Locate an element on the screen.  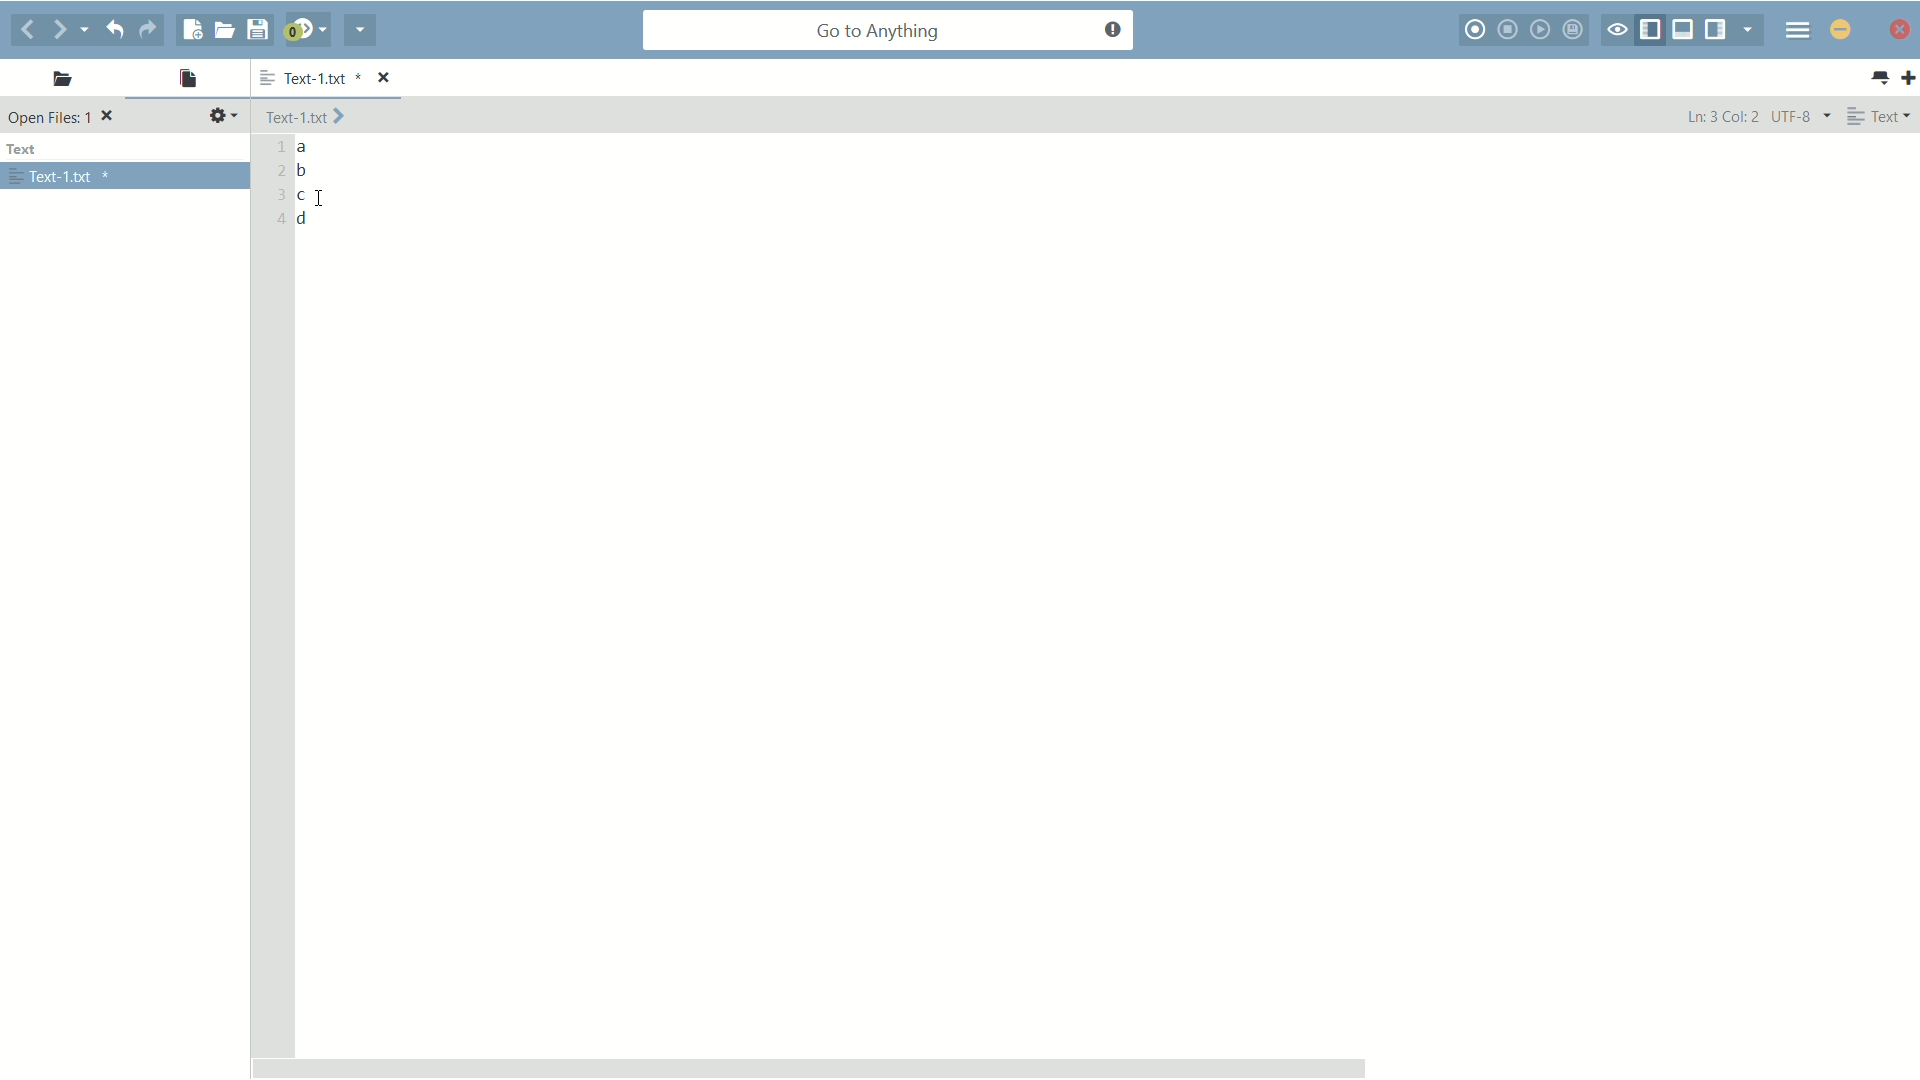
show/hide left pane is located at coordinates (1653, 28).